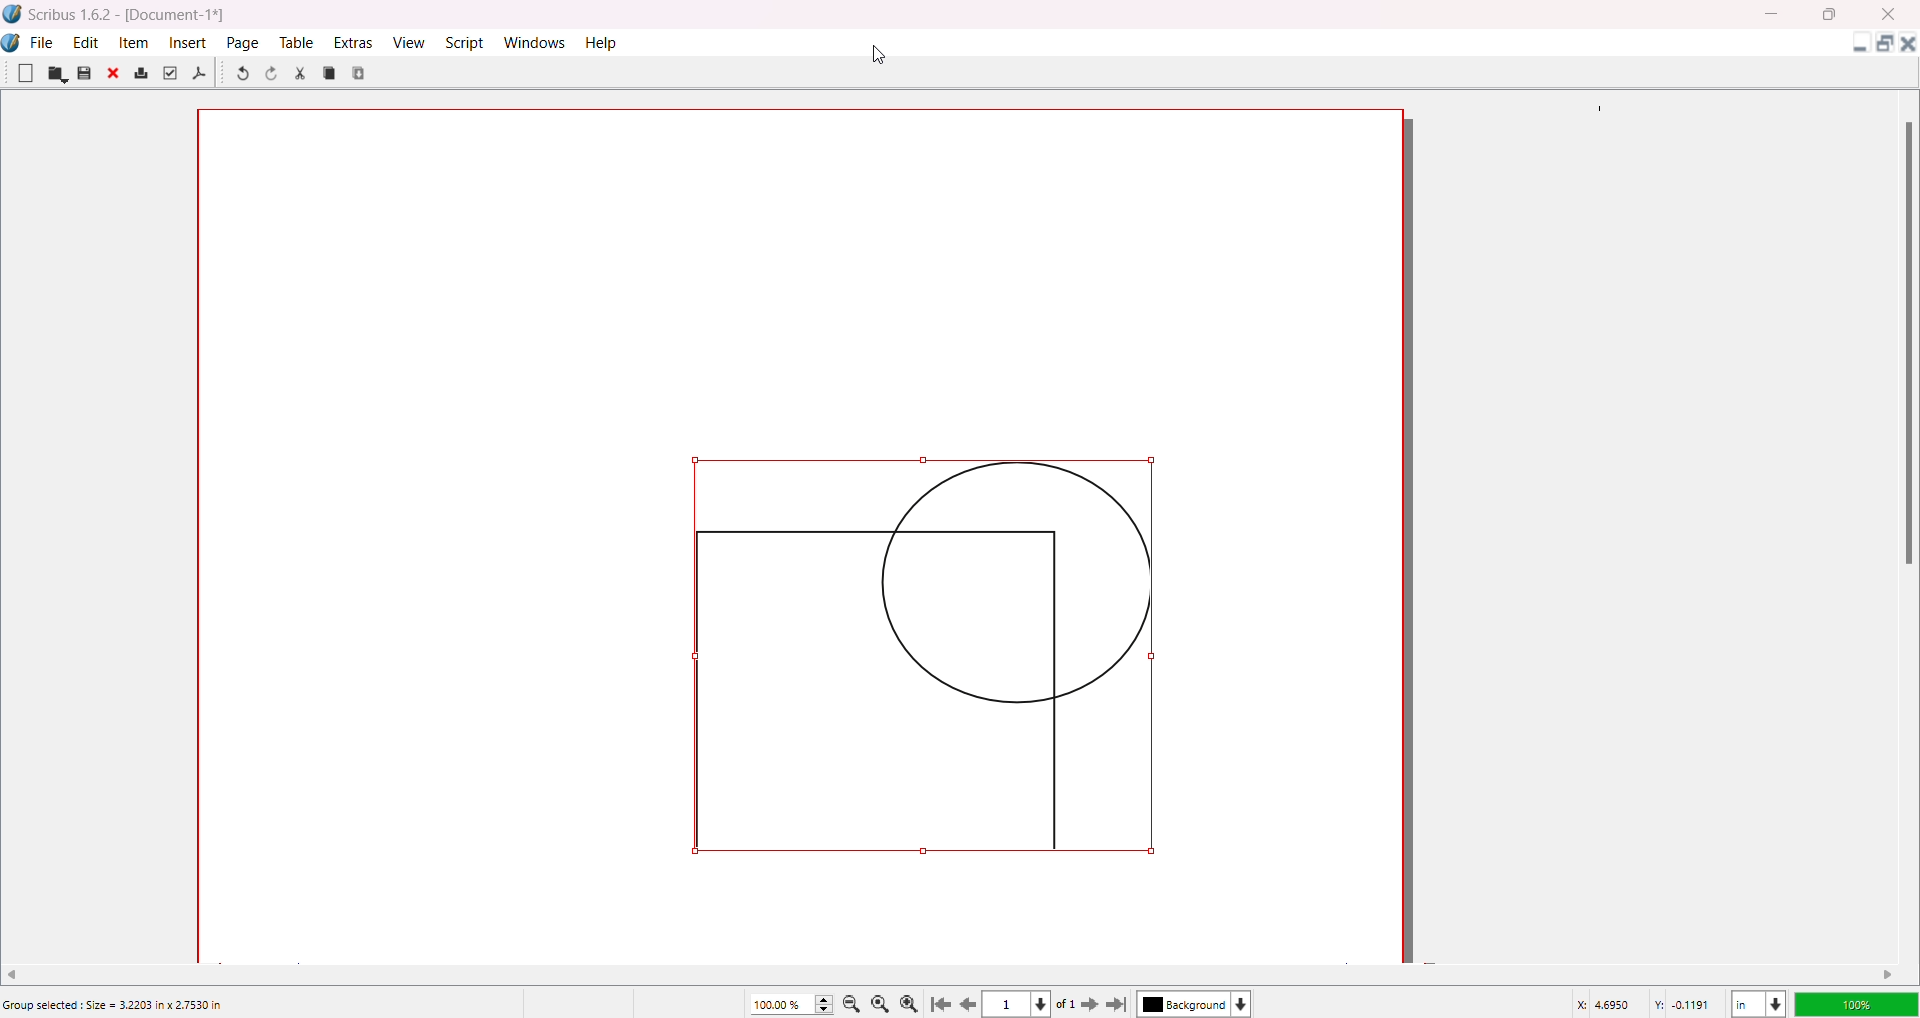 The image size is (1920, 1018). Describe the element at coordinates (1855, 47) in the screenshot. I see `Minimize Document` at that location.